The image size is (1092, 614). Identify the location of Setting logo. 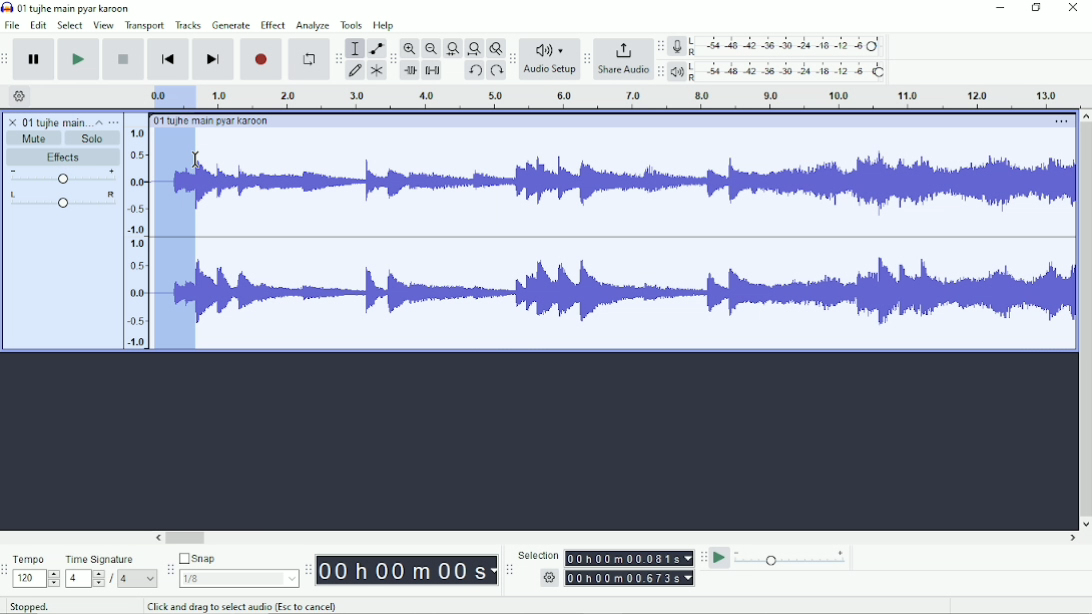
(20, 95).